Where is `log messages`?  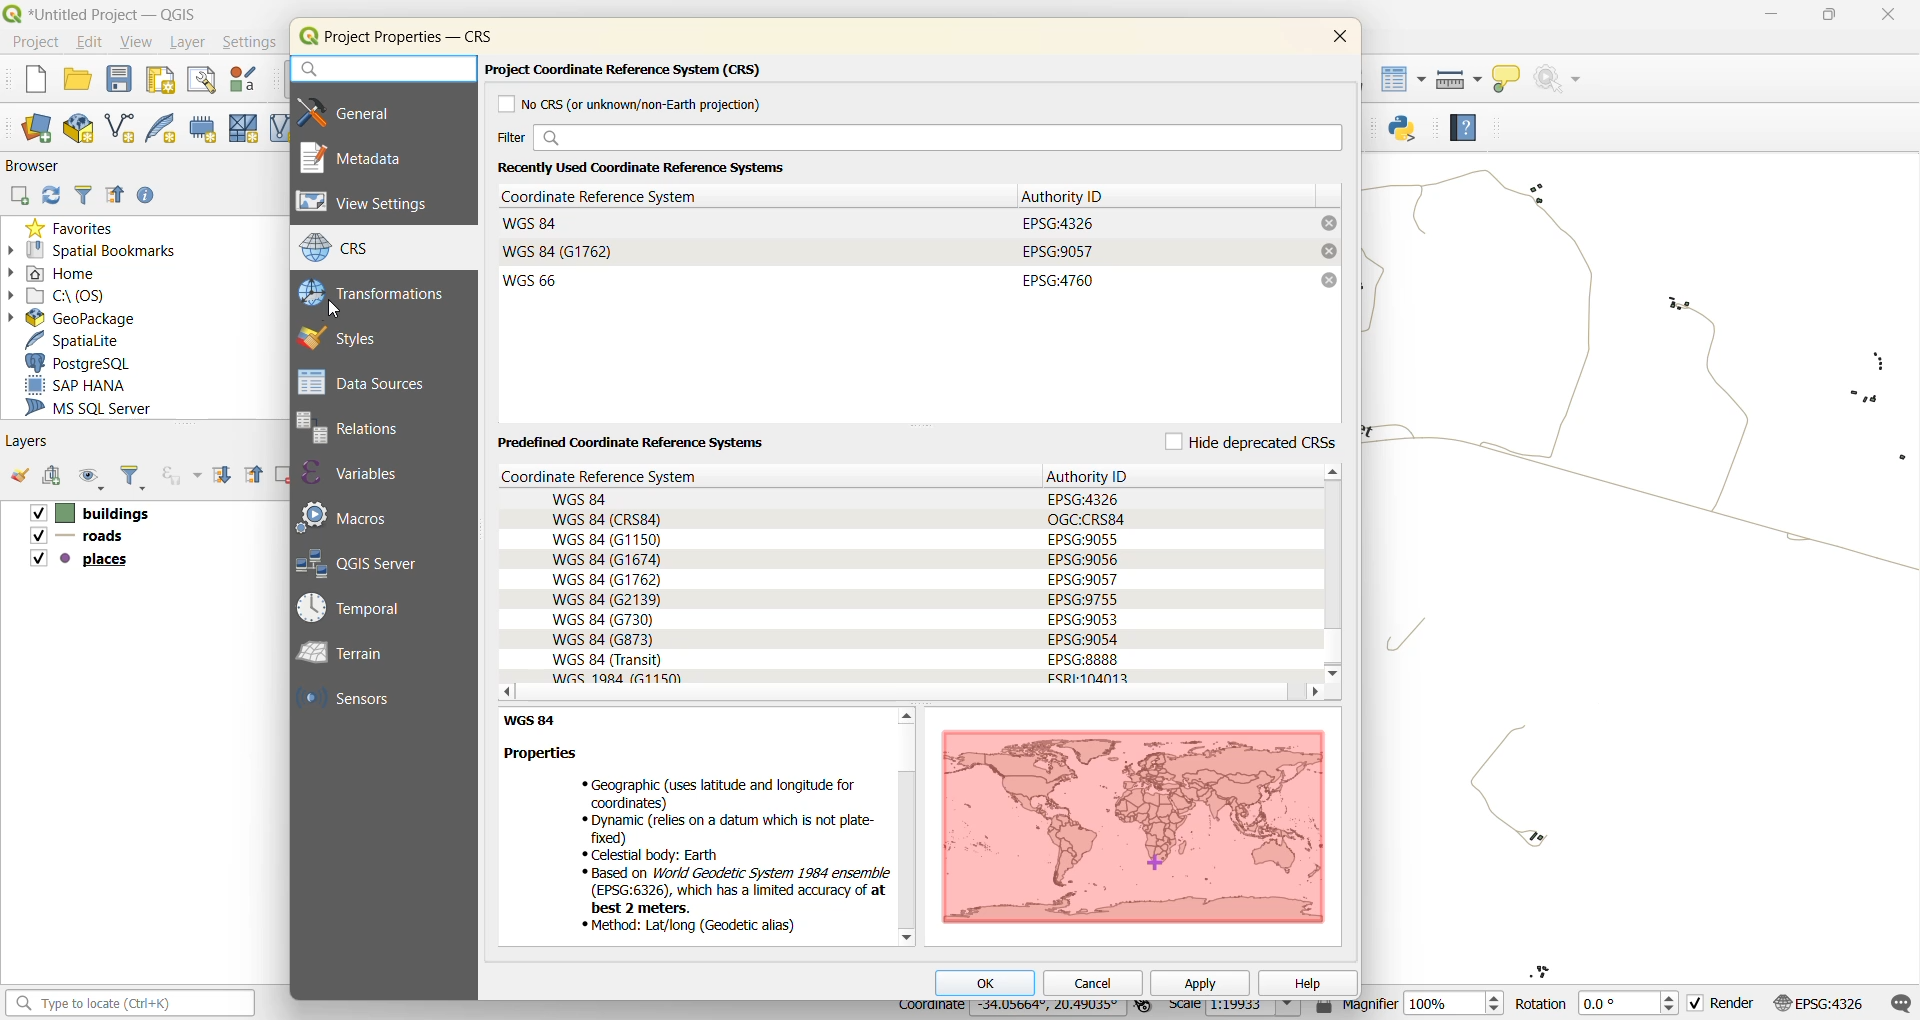 log messages is located at coordinates (1898, 1002).